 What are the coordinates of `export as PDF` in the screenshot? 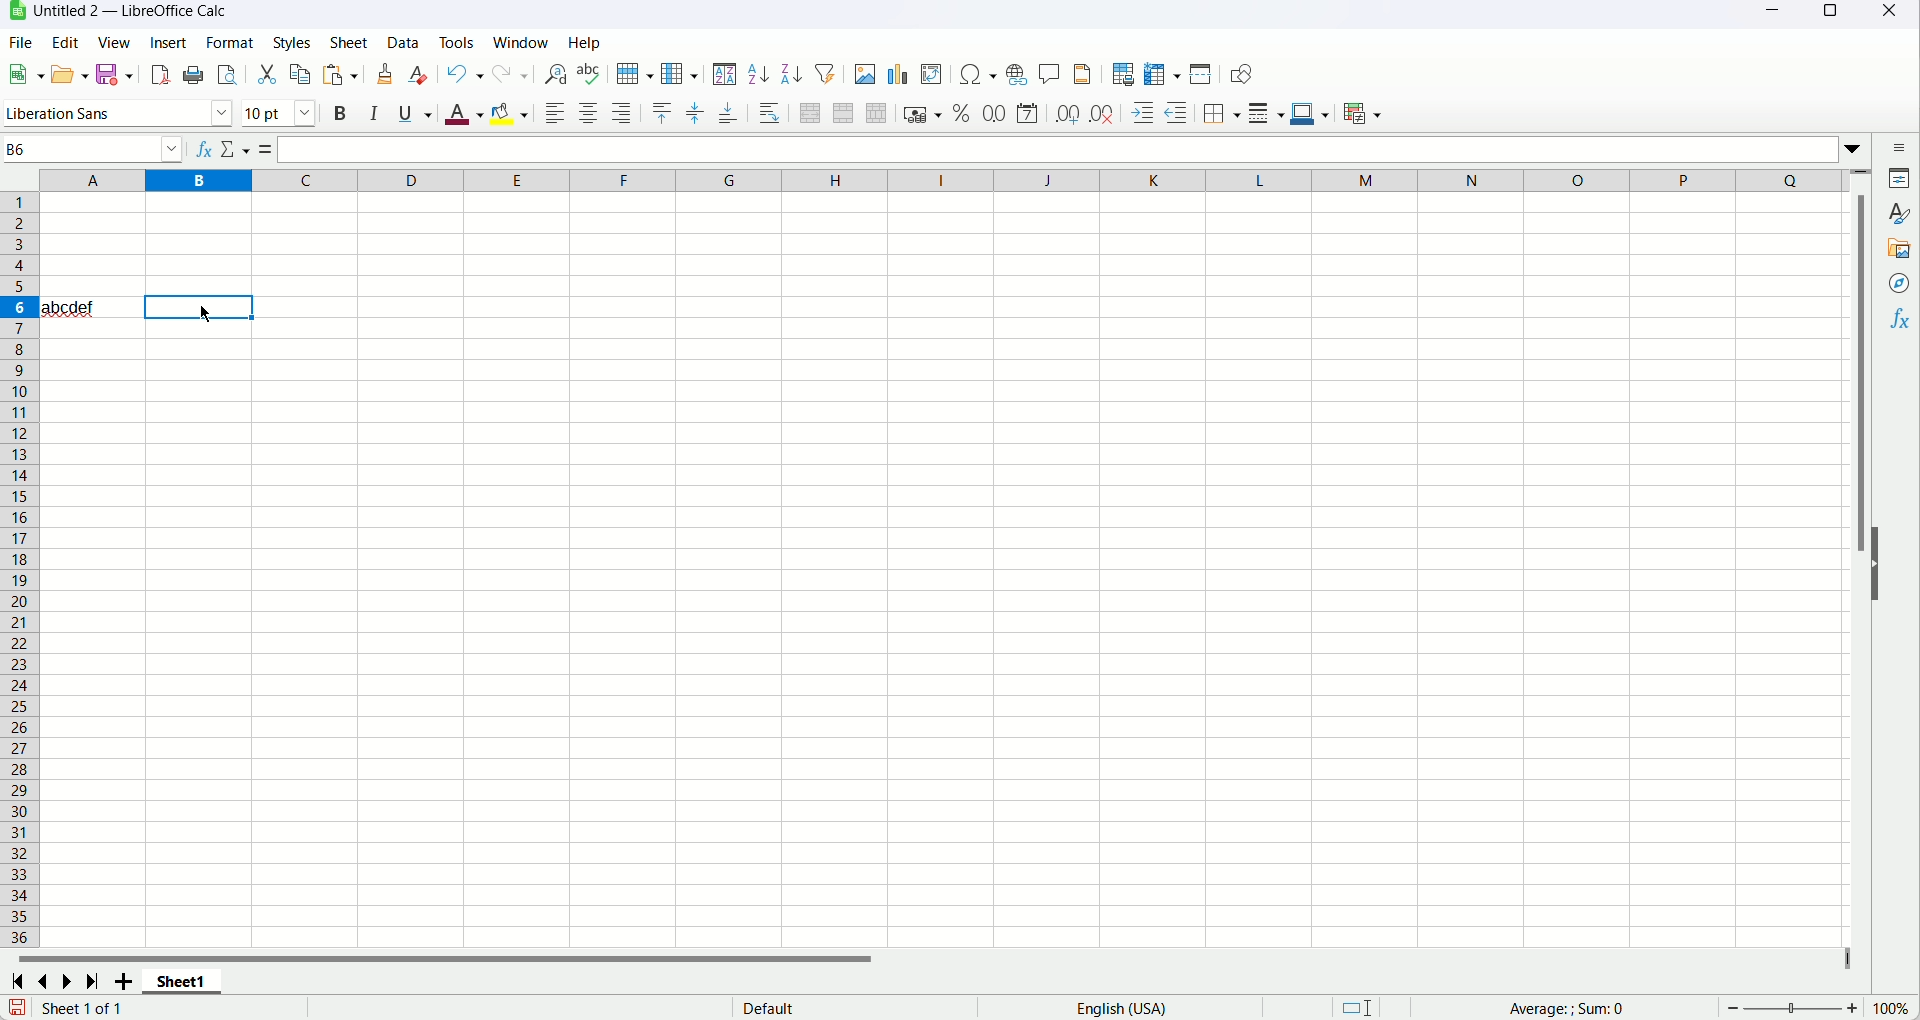 It's located at (161, 75).